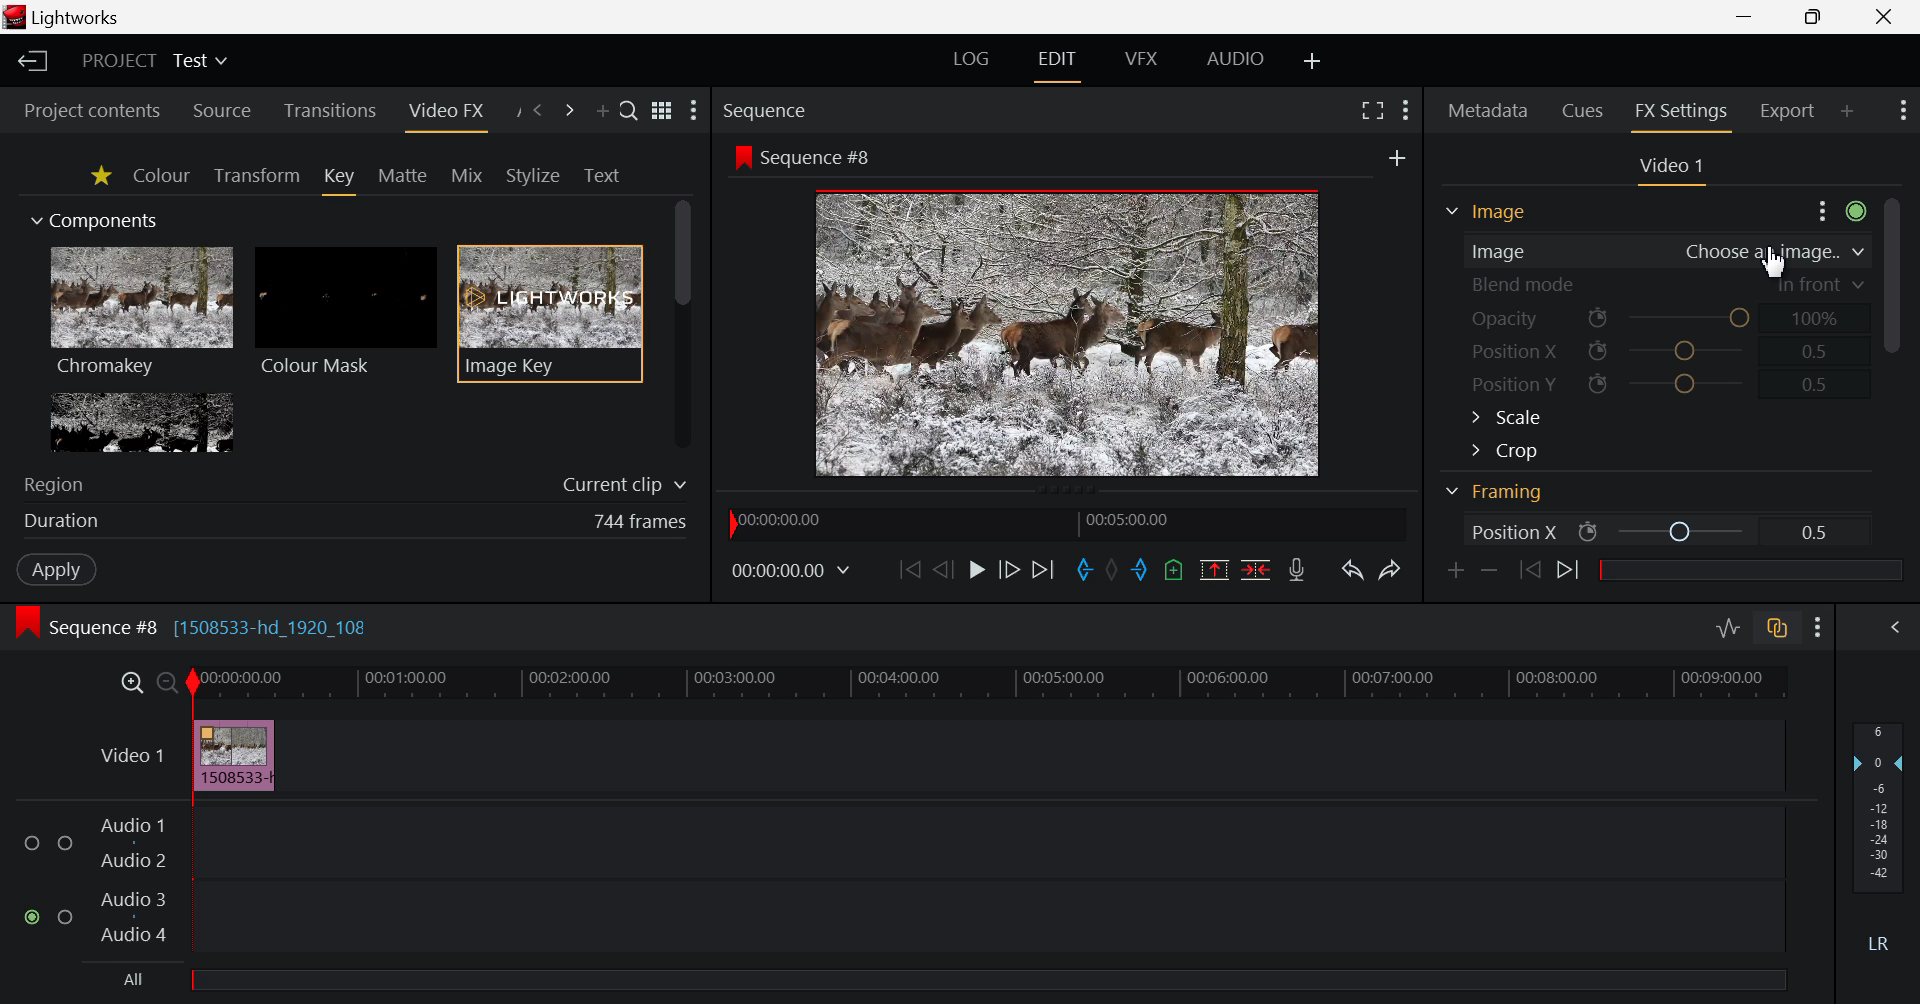  Describe the element at coordinates (162, 176) in the screenshot. I see `Colour` at that location.